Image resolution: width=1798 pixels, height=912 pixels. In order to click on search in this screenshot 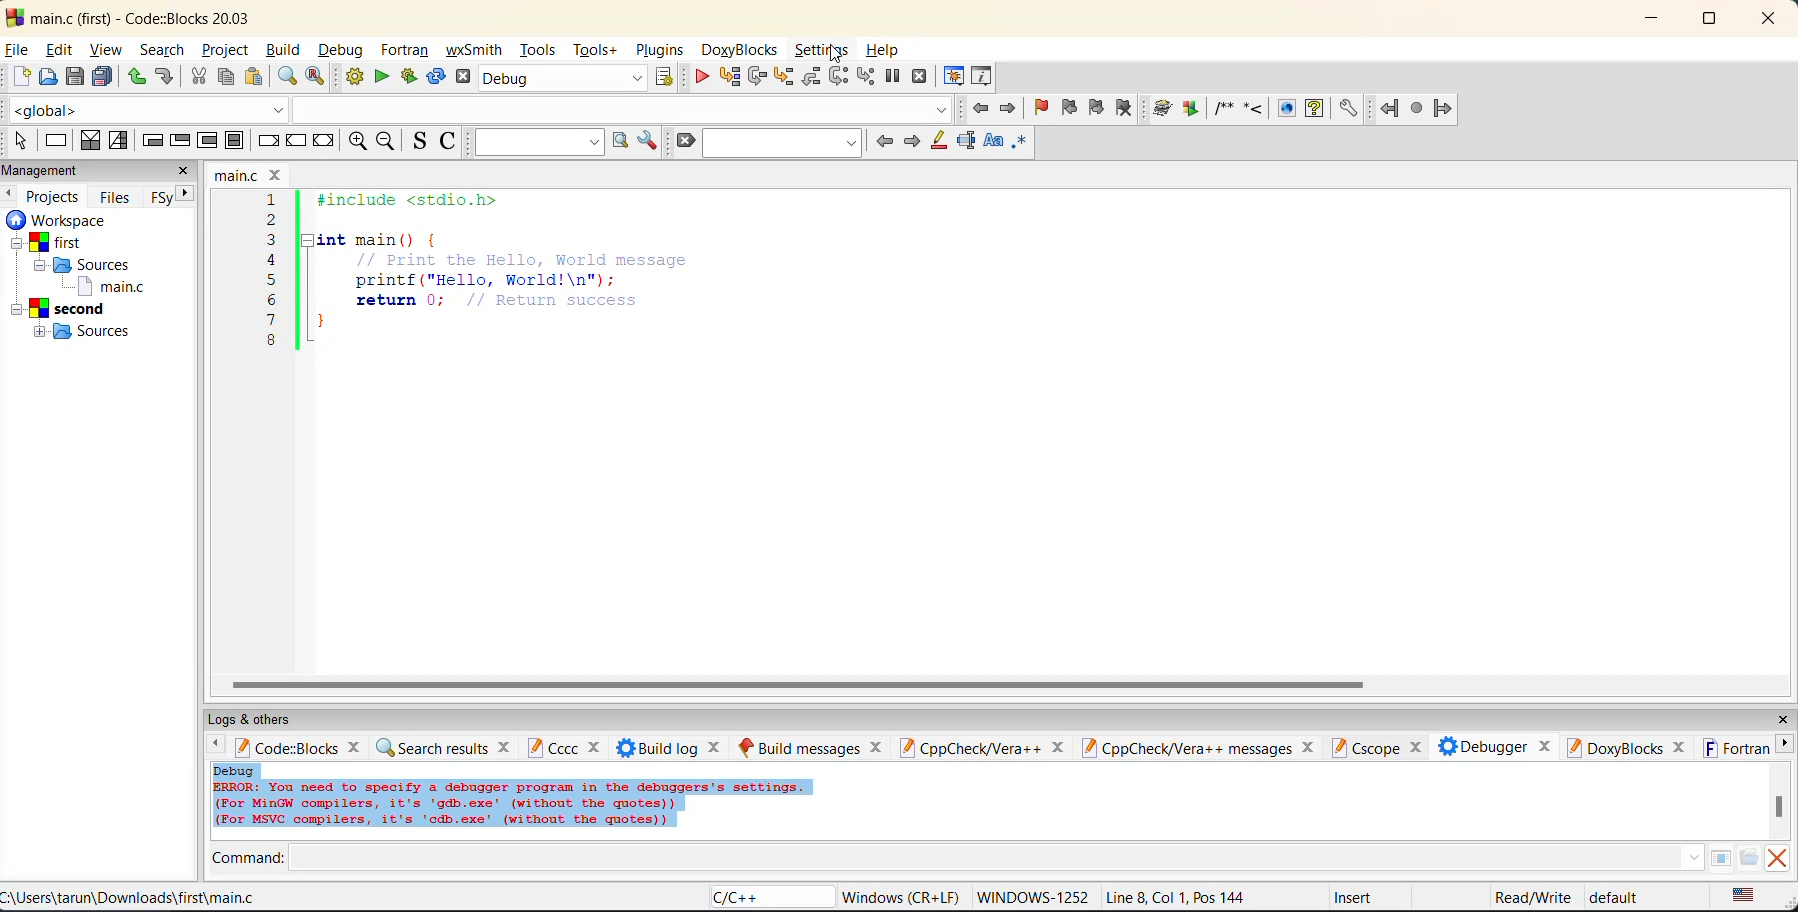, I will do `click(165, 49)`.